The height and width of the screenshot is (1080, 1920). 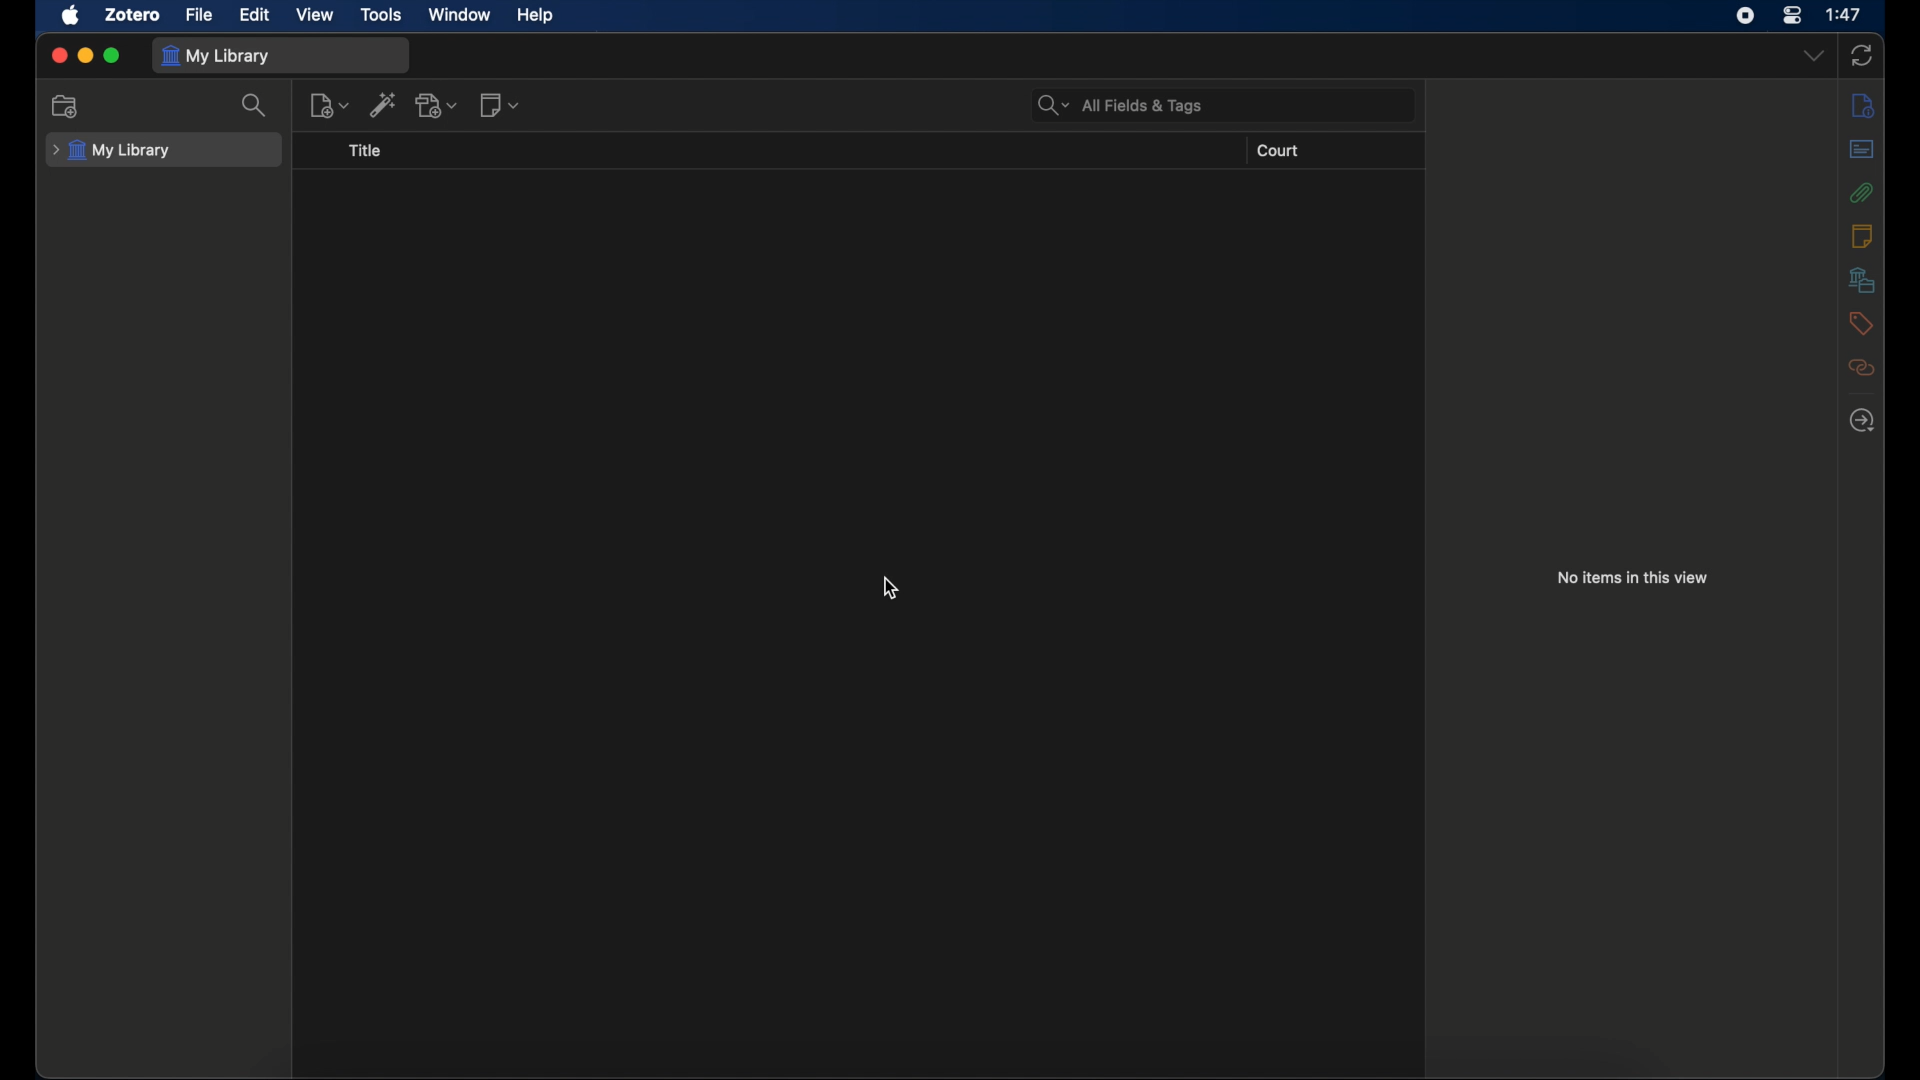 I want to click on my library, so click(x=215, y=56).